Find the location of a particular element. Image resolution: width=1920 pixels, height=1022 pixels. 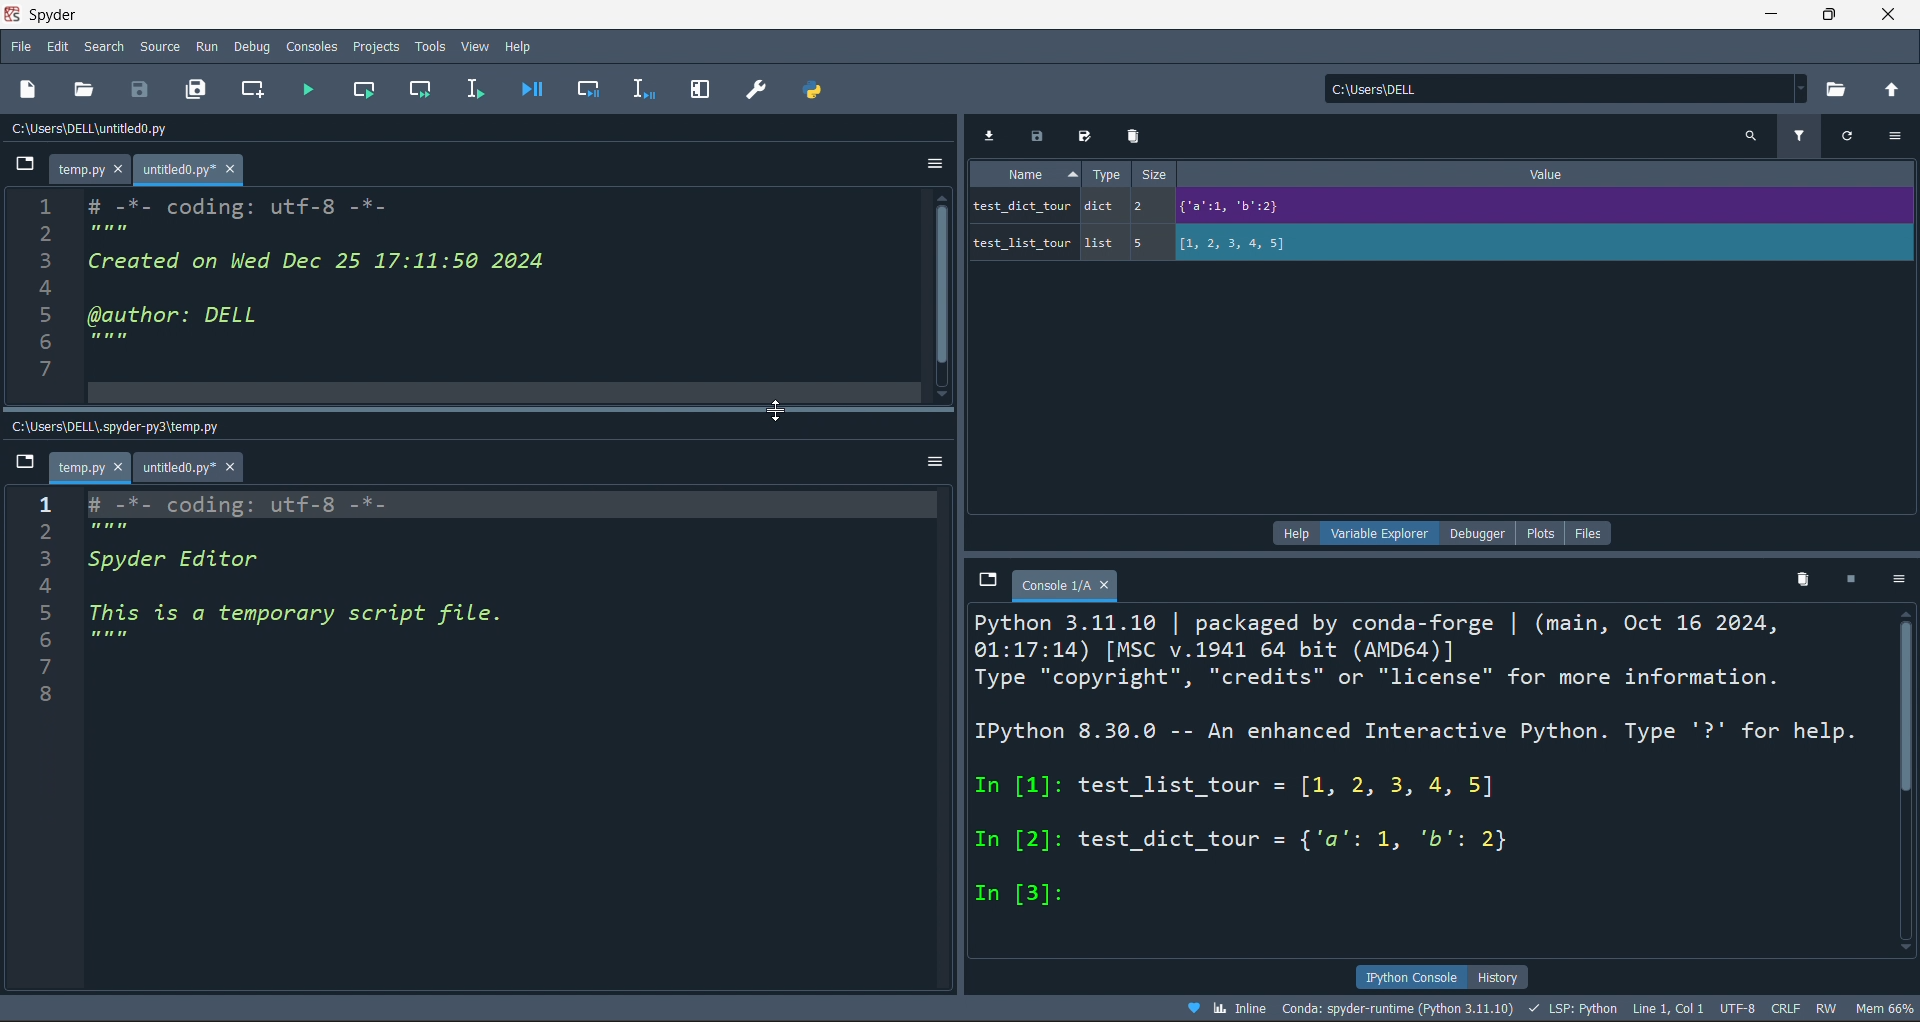

7 is located at coordinates (80, 663).